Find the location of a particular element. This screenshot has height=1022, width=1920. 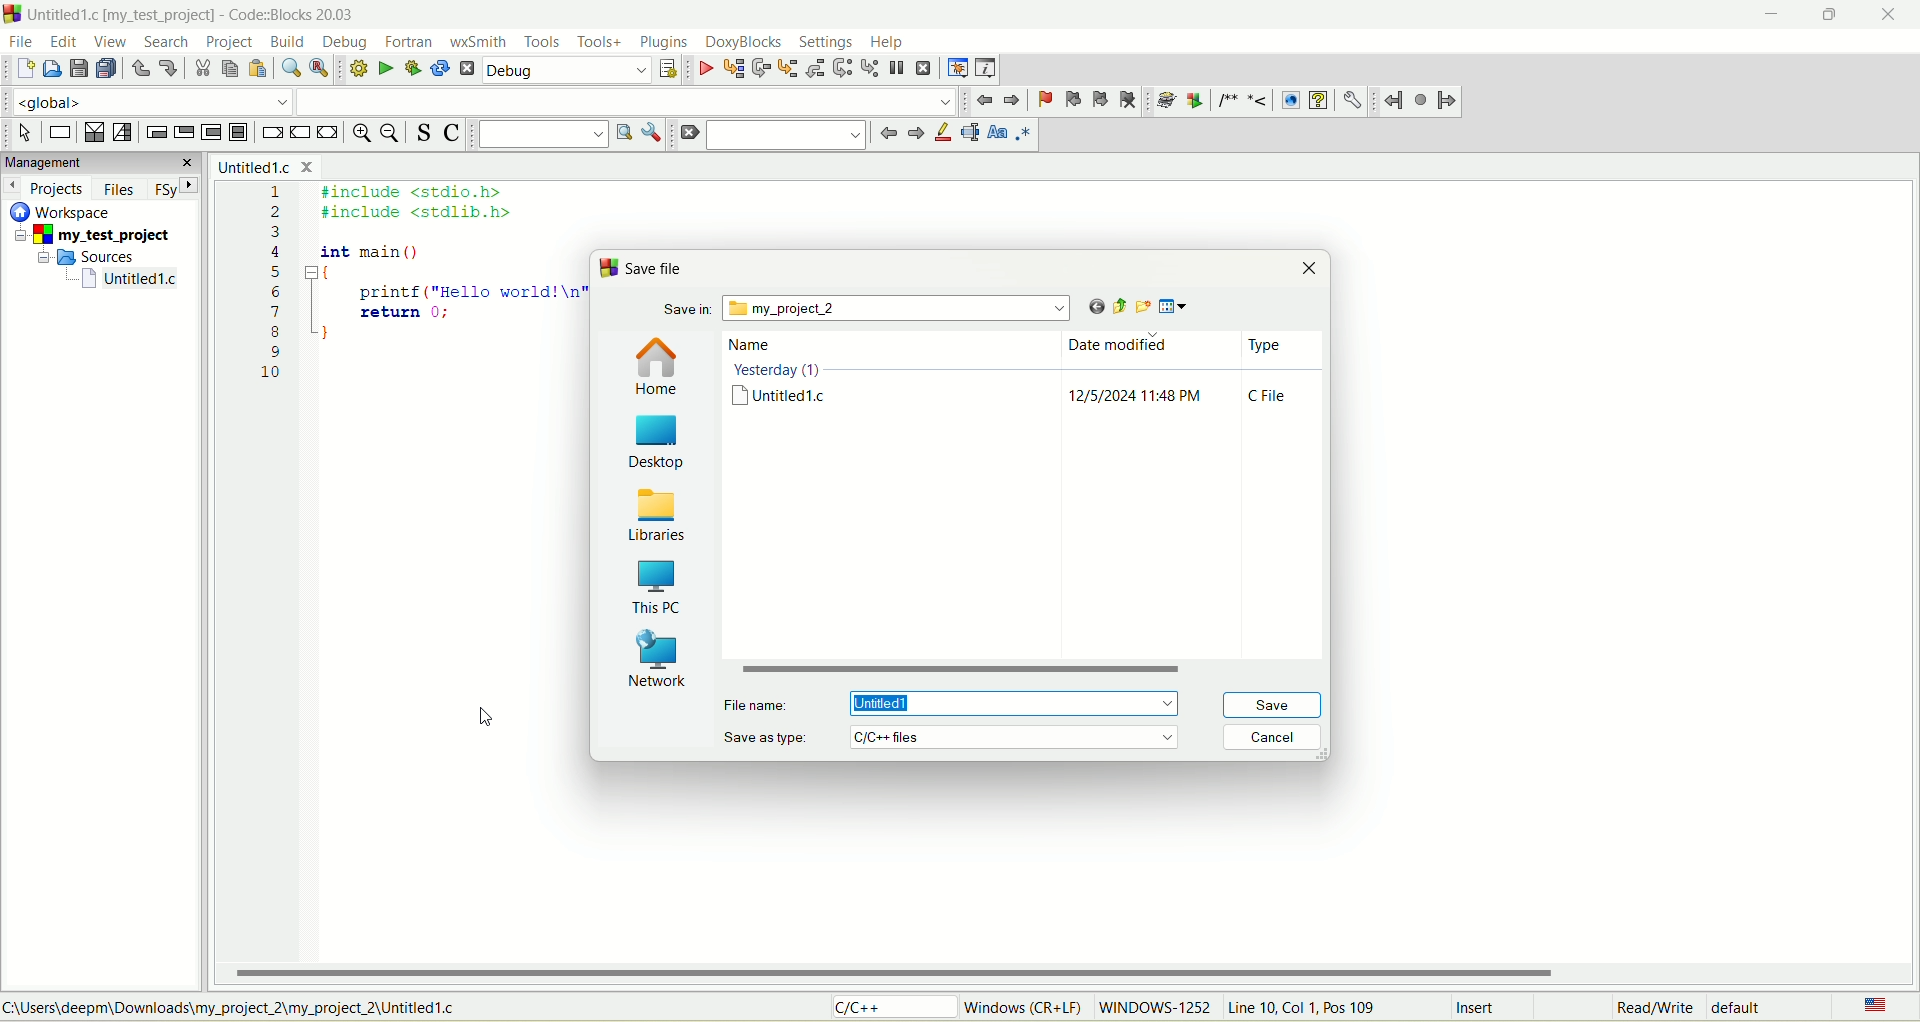

zoom in is located at coordinates (360, 135).